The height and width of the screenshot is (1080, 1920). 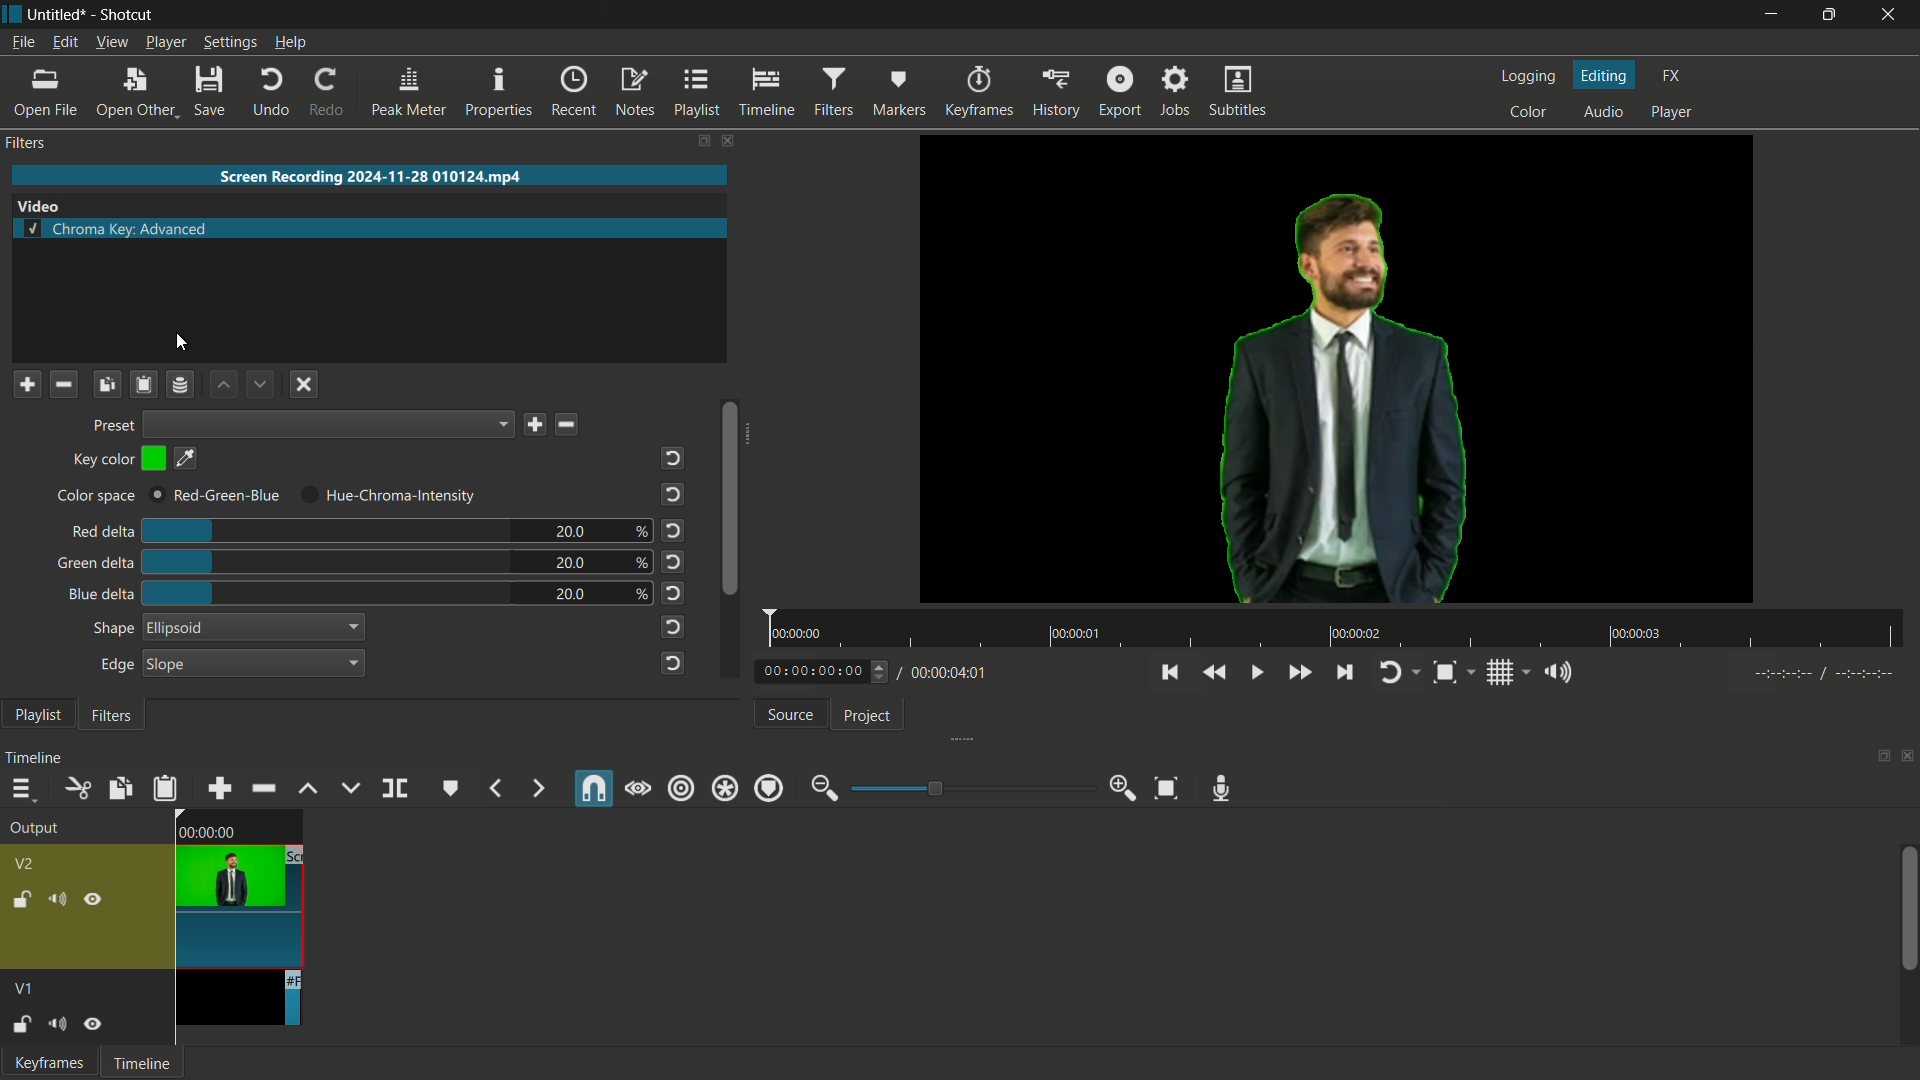 What do you see at coordinates (222, 385) in the screenshot?
I see `up` at bounding box center [222, 385].